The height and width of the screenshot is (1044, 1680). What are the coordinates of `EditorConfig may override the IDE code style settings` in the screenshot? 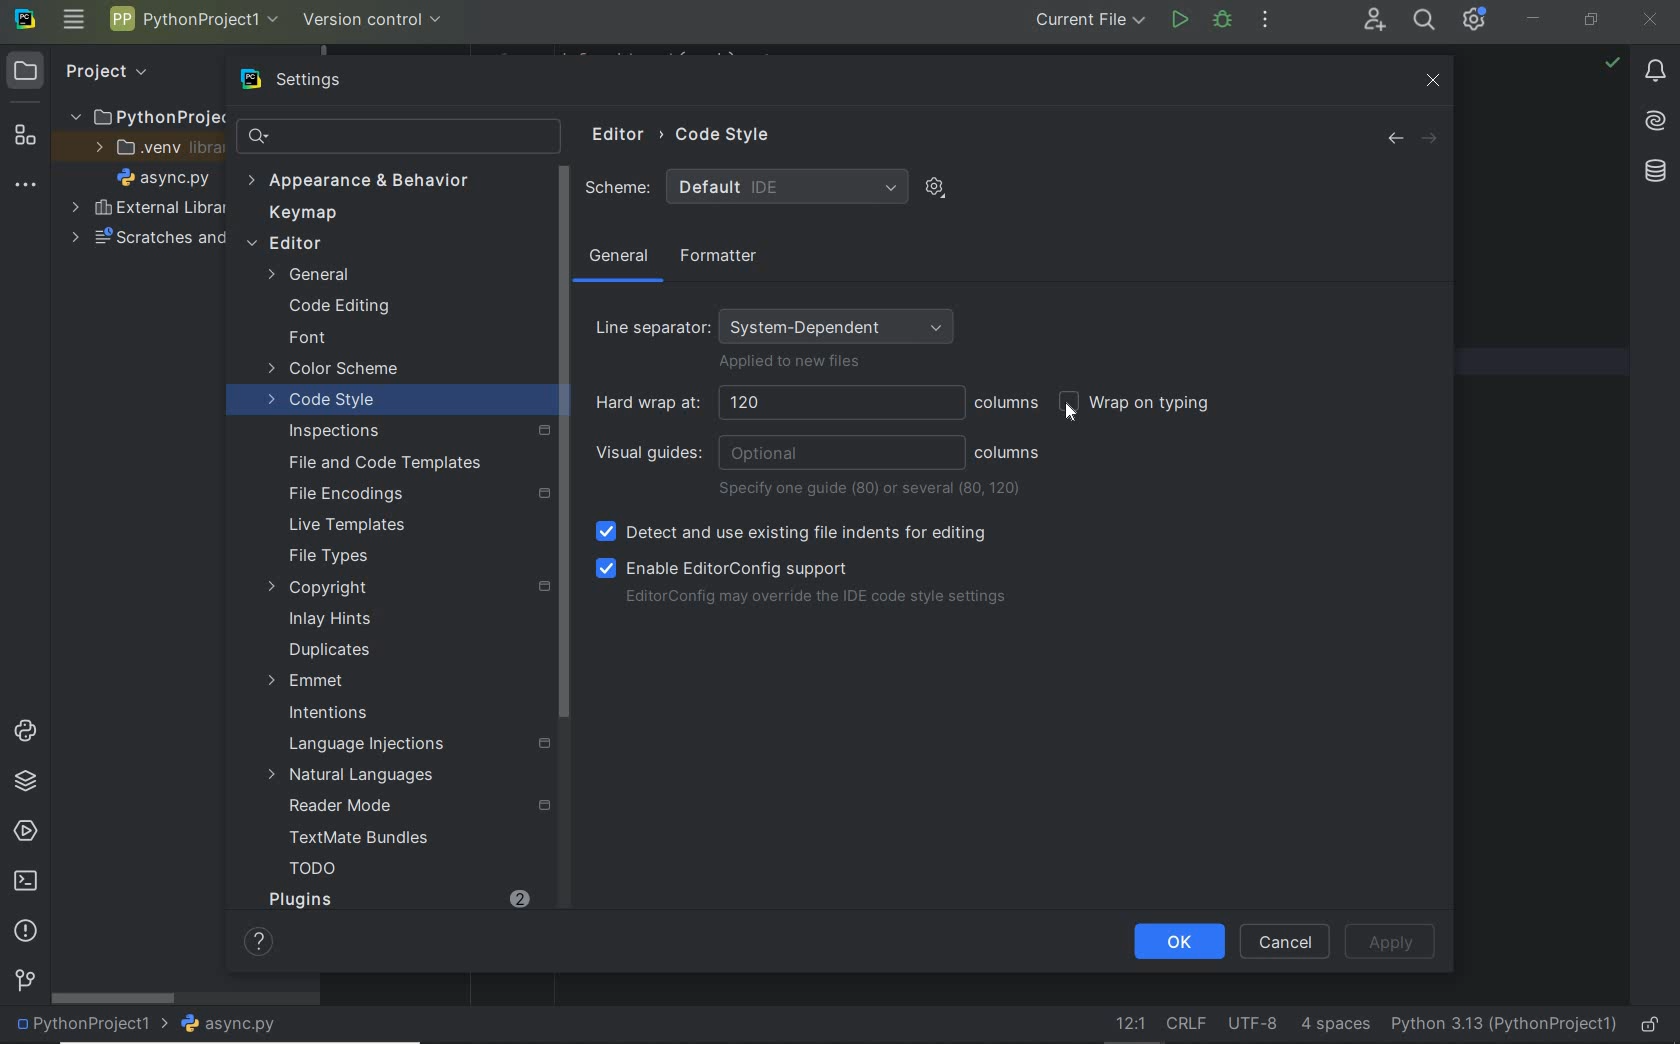 It's located at (815, 599).